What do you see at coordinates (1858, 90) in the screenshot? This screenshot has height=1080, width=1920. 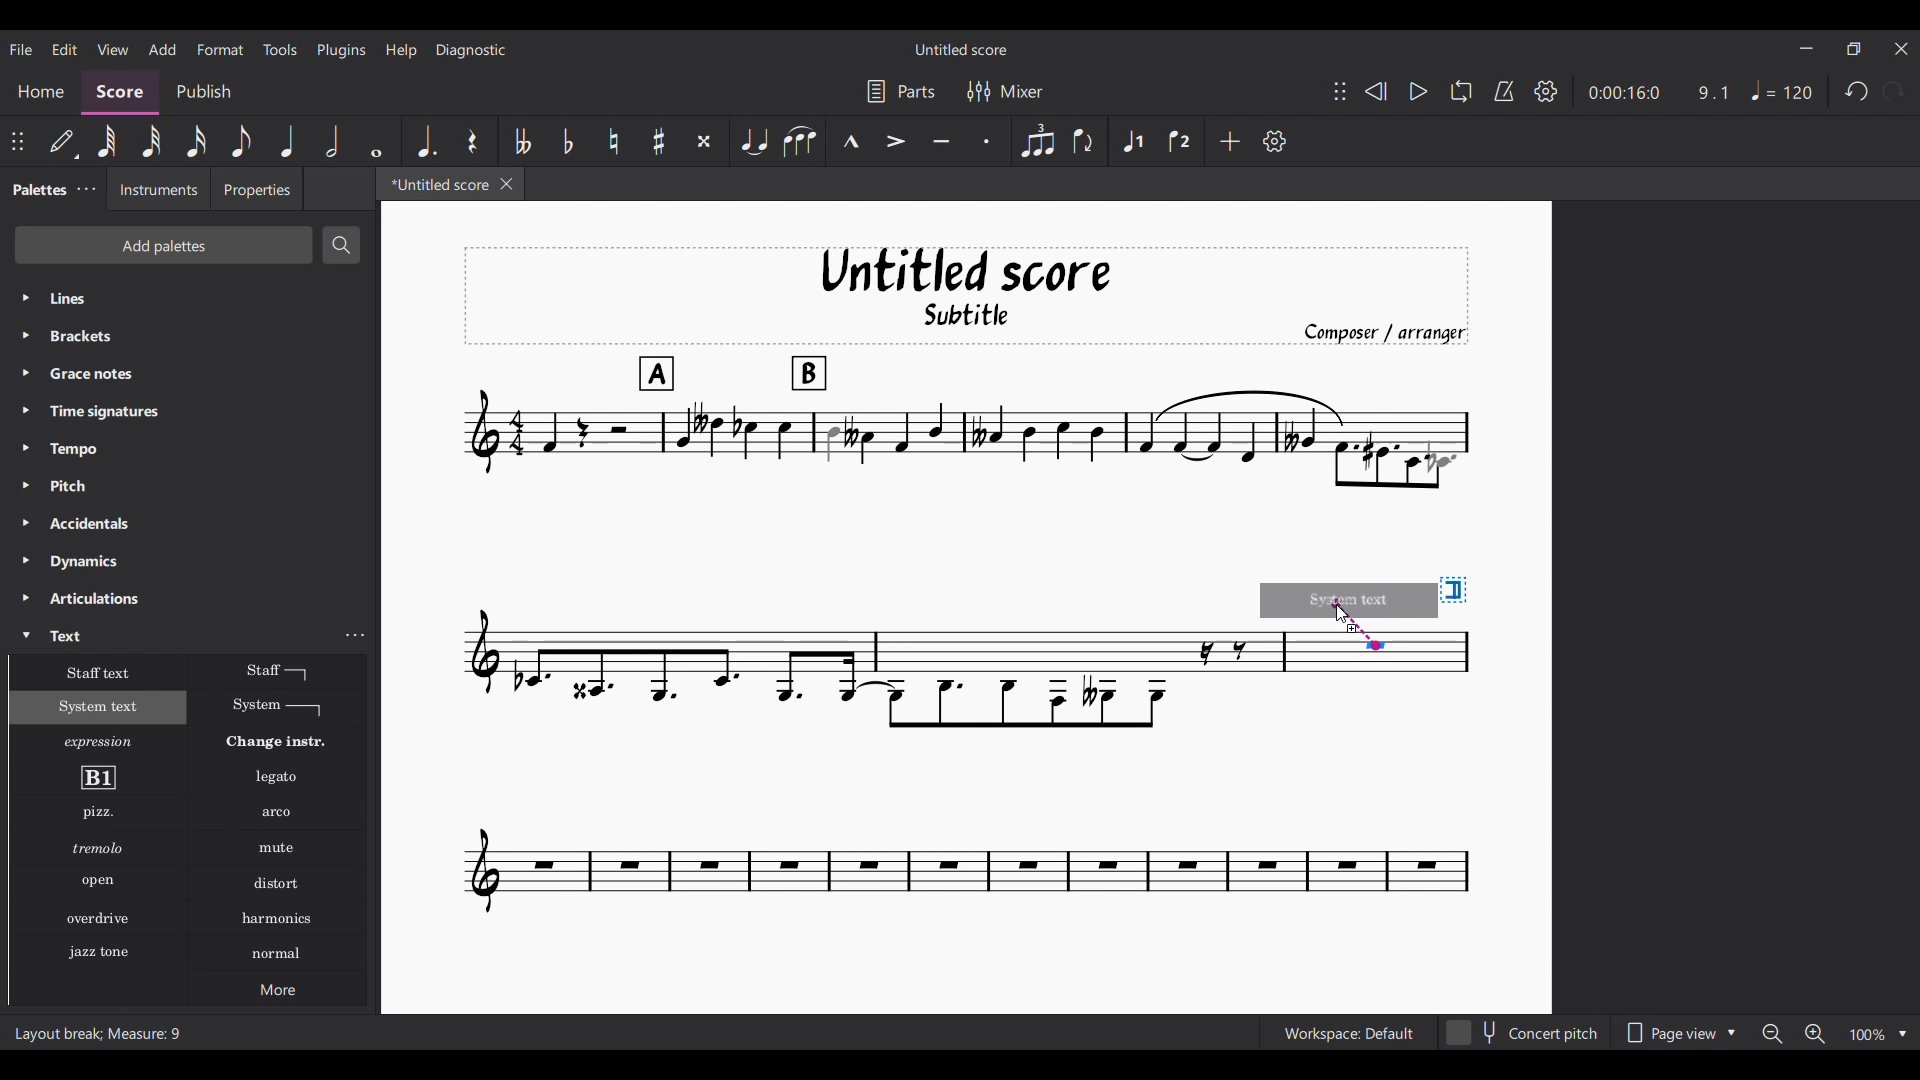 I see `Undo` at bounding box center [1858, 90].